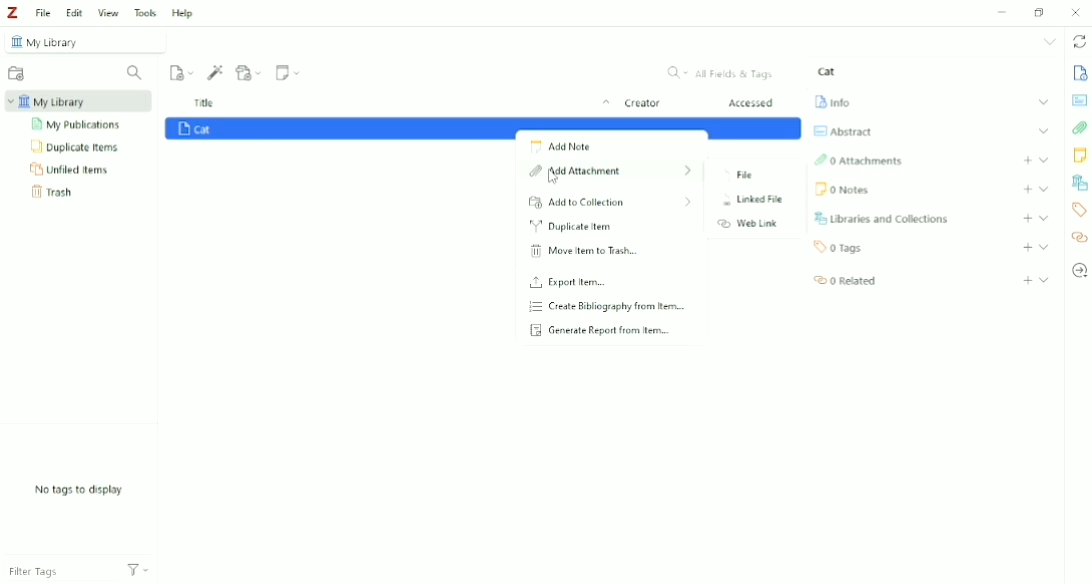  Describe the element at coordinates (1027, 189) in the screenshot. I see `Add` at that location.